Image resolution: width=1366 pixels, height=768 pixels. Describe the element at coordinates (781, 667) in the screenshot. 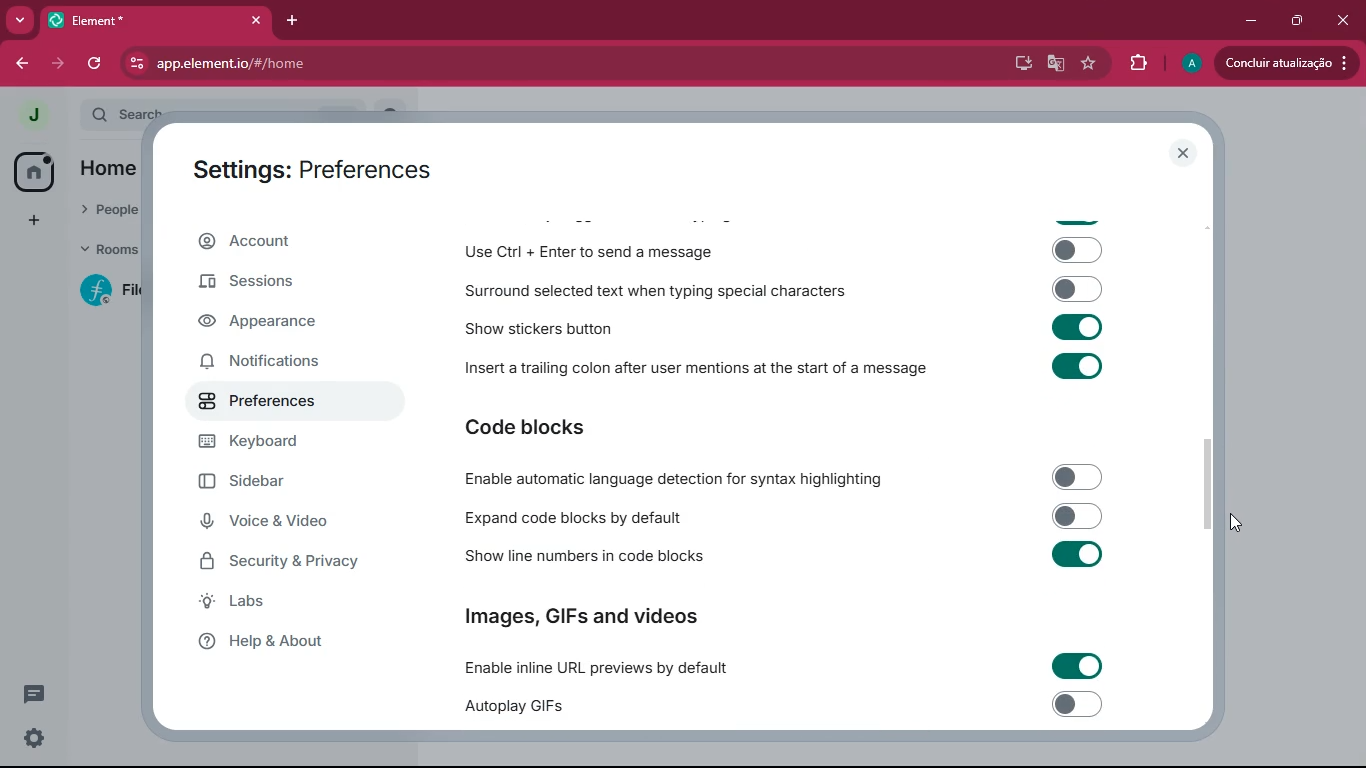

I see `Enable inline URL previews by default` at that location.